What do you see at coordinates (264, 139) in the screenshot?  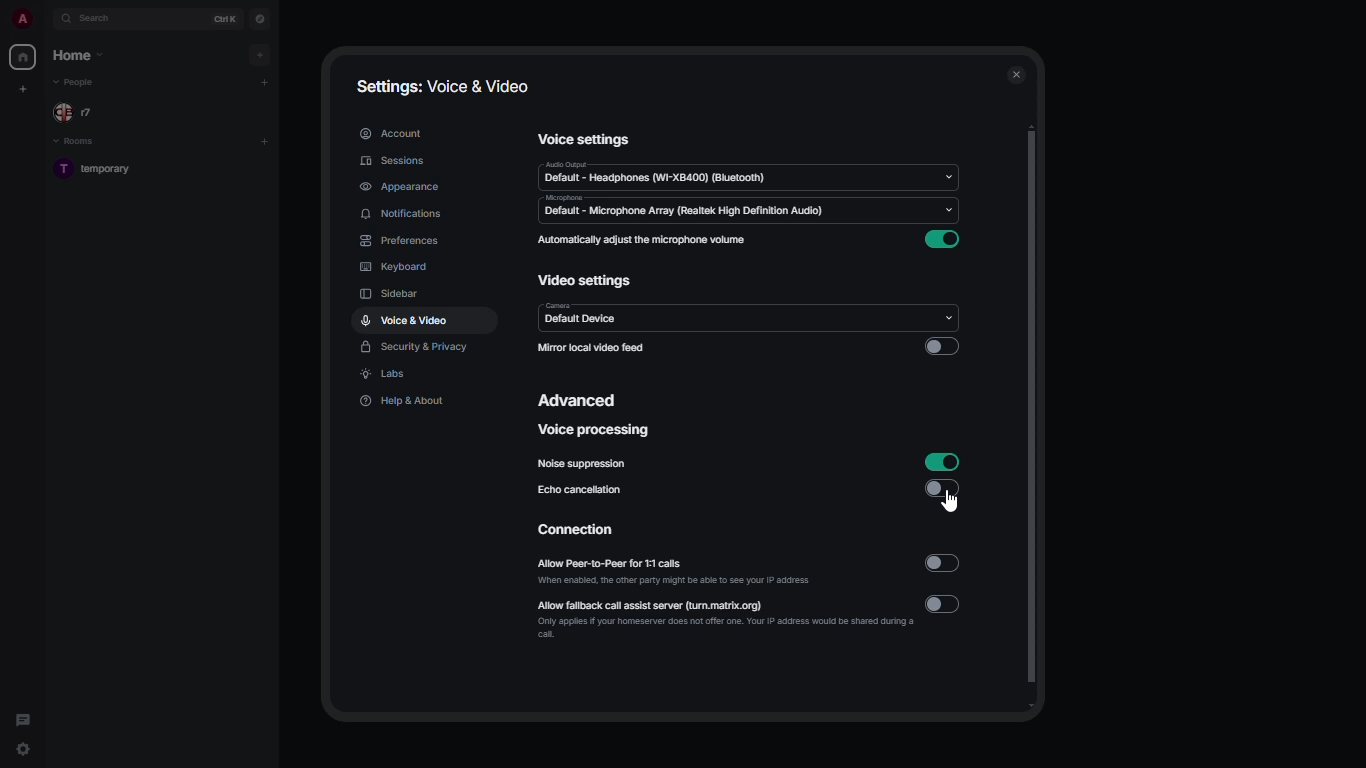 I see `add` at bounding box center [264, 139].